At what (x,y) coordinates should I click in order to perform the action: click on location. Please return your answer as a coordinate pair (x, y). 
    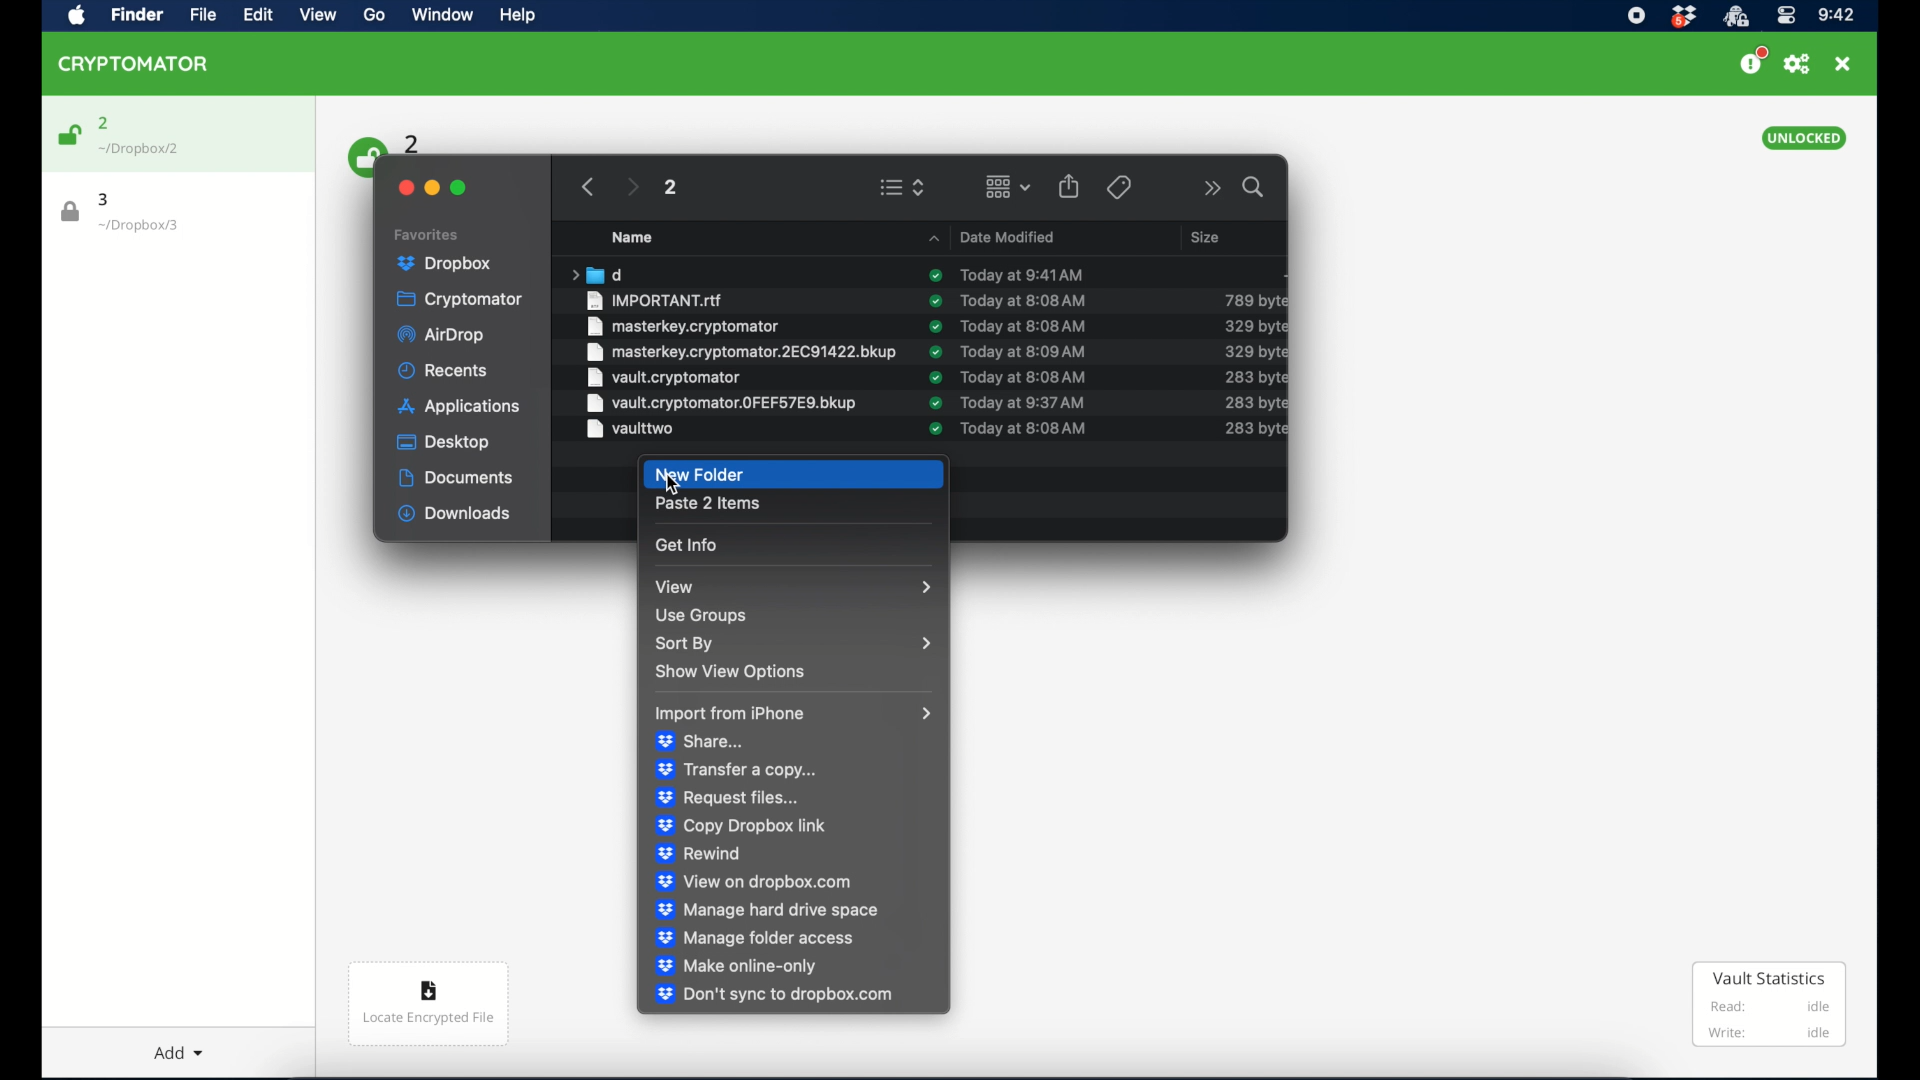
    Looking at the image, I should click on (140, 149).